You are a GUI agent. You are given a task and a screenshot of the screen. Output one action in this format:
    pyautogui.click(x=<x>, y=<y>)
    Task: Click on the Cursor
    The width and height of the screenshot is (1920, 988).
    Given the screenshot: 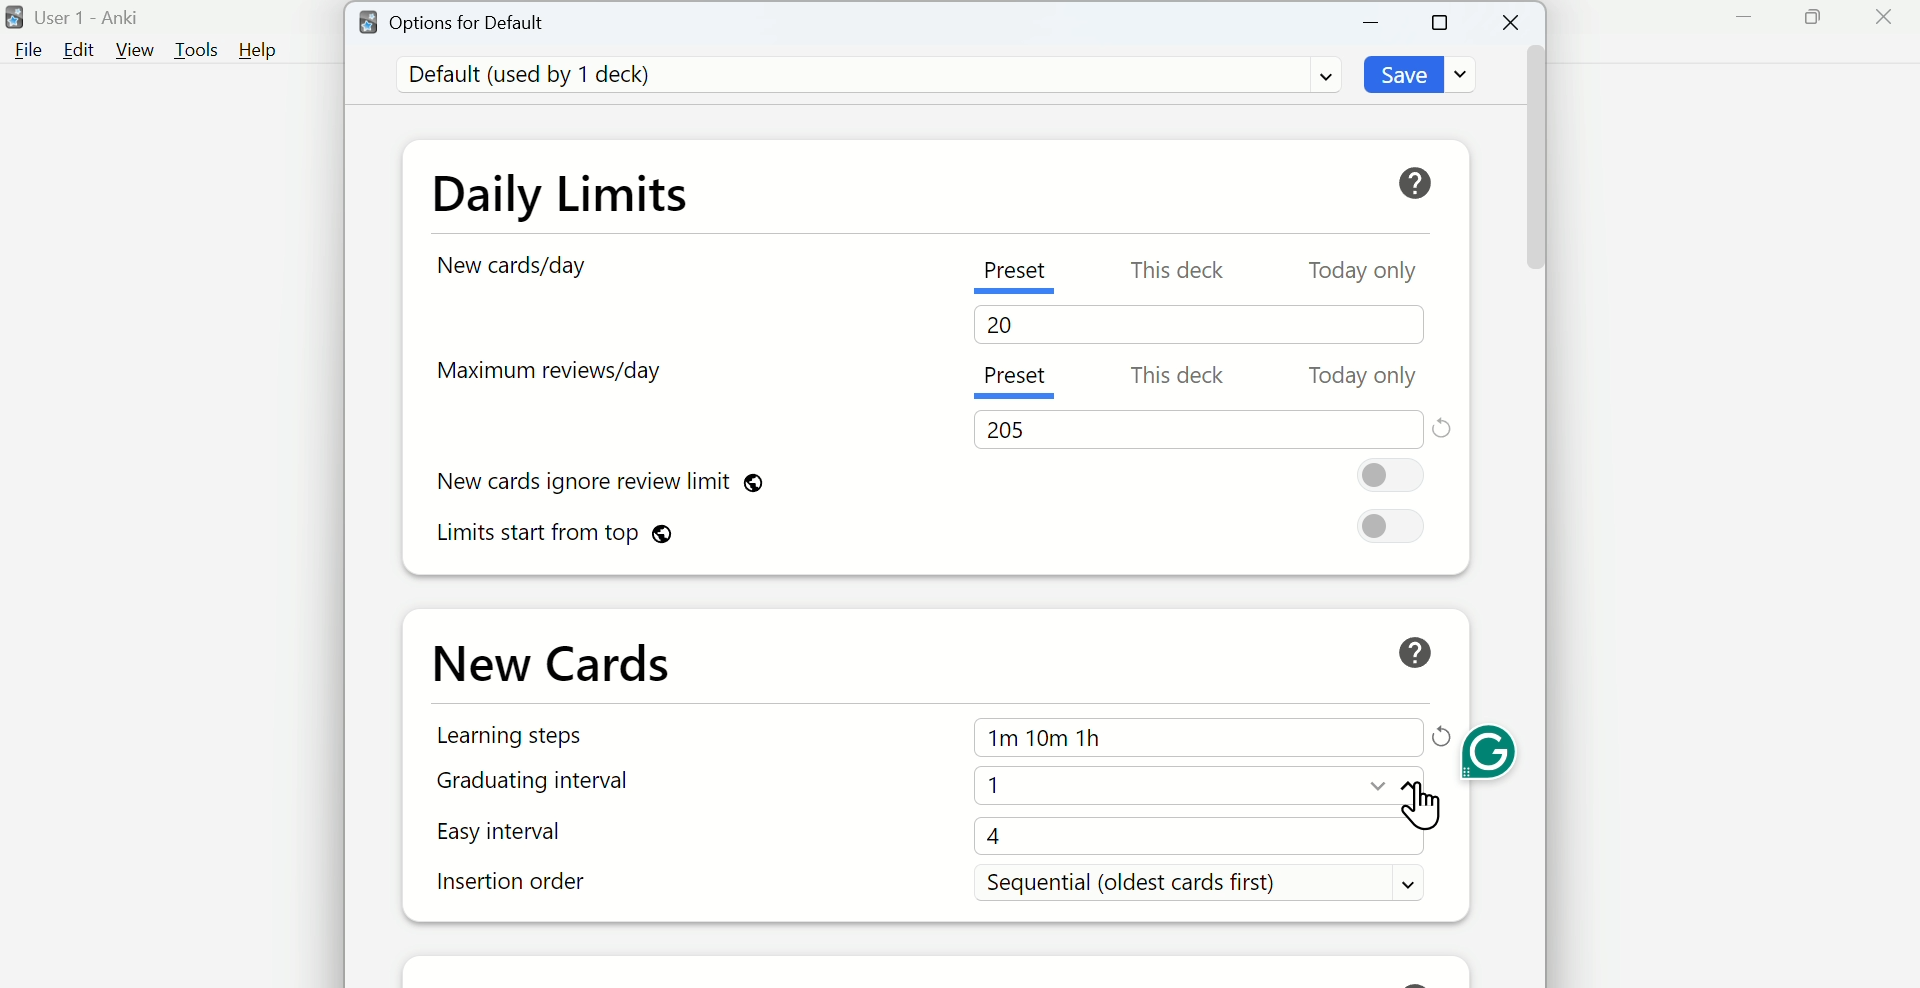 What is the action you would take?
    pyautogui.click(x=1425, y=802)
    